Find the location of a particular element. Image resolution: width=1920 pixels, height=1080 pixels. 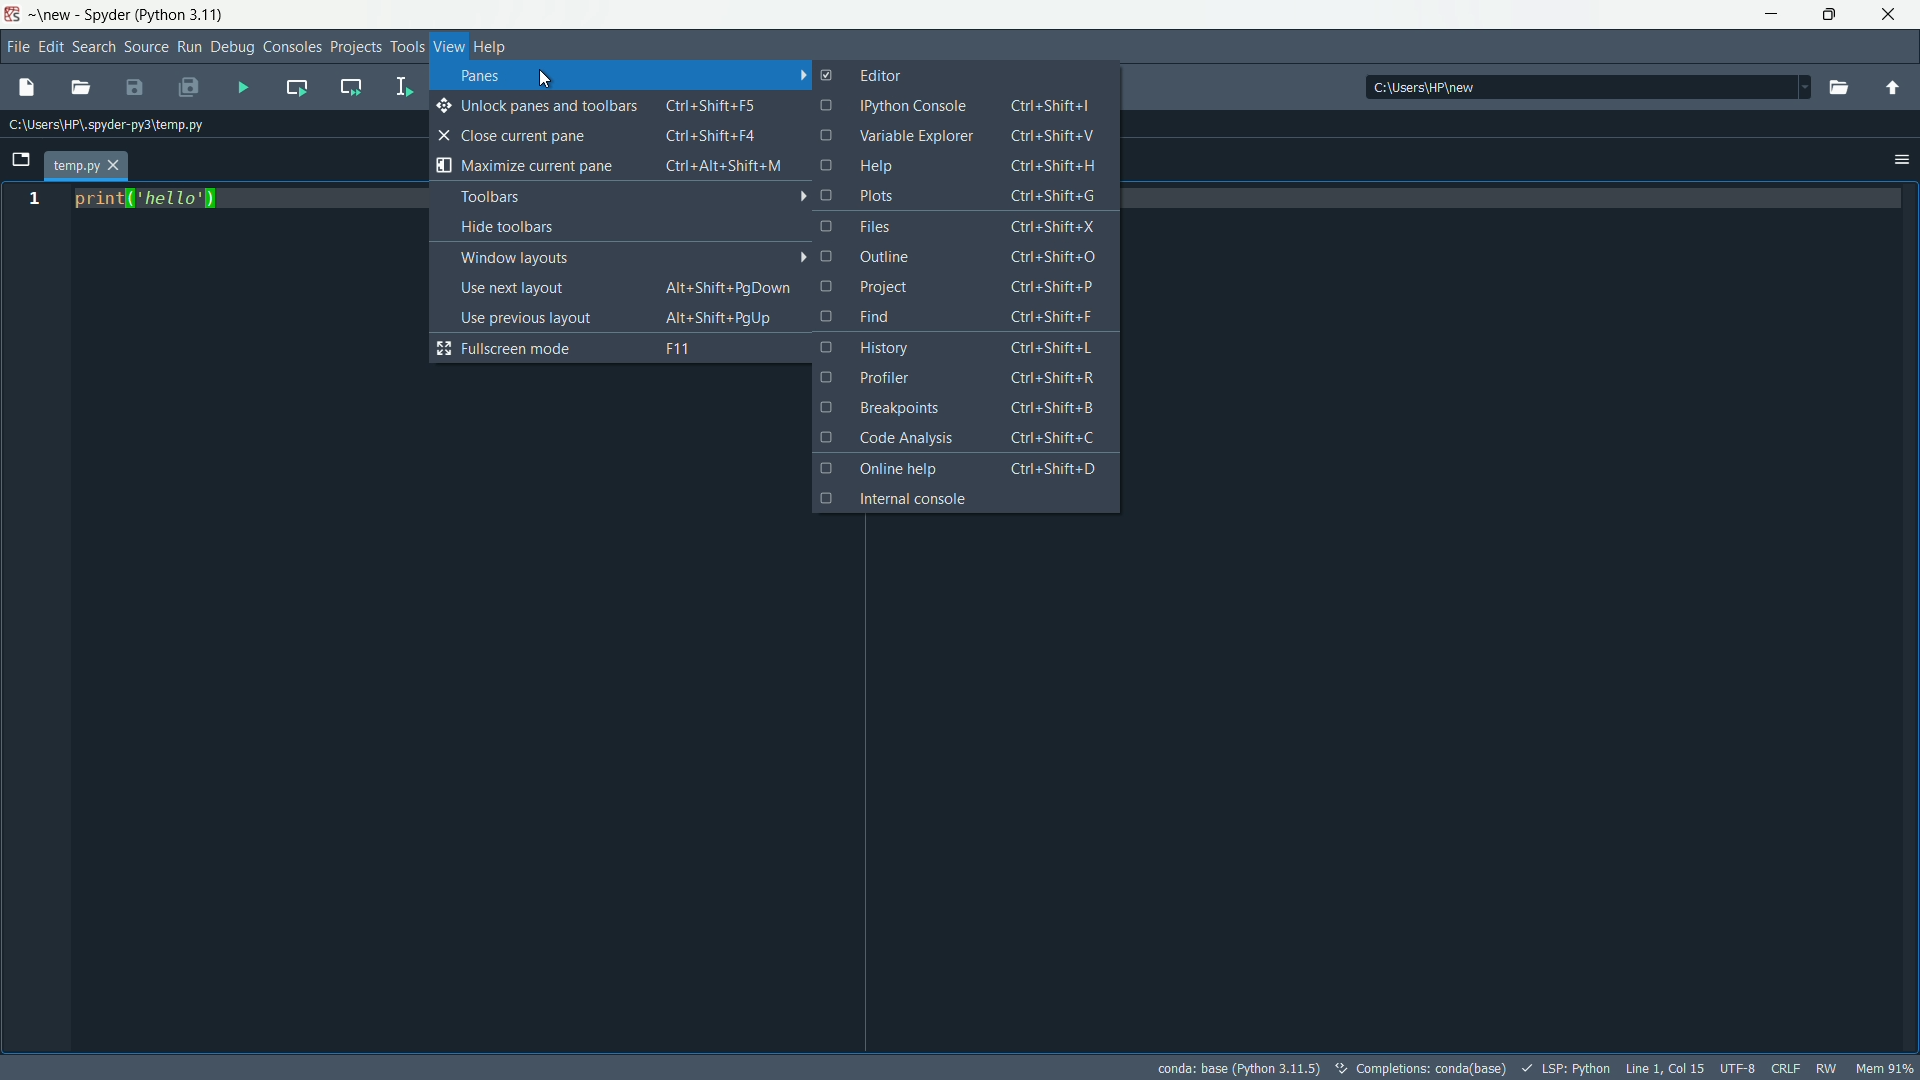

file menu is located at coordinates (16, 48).